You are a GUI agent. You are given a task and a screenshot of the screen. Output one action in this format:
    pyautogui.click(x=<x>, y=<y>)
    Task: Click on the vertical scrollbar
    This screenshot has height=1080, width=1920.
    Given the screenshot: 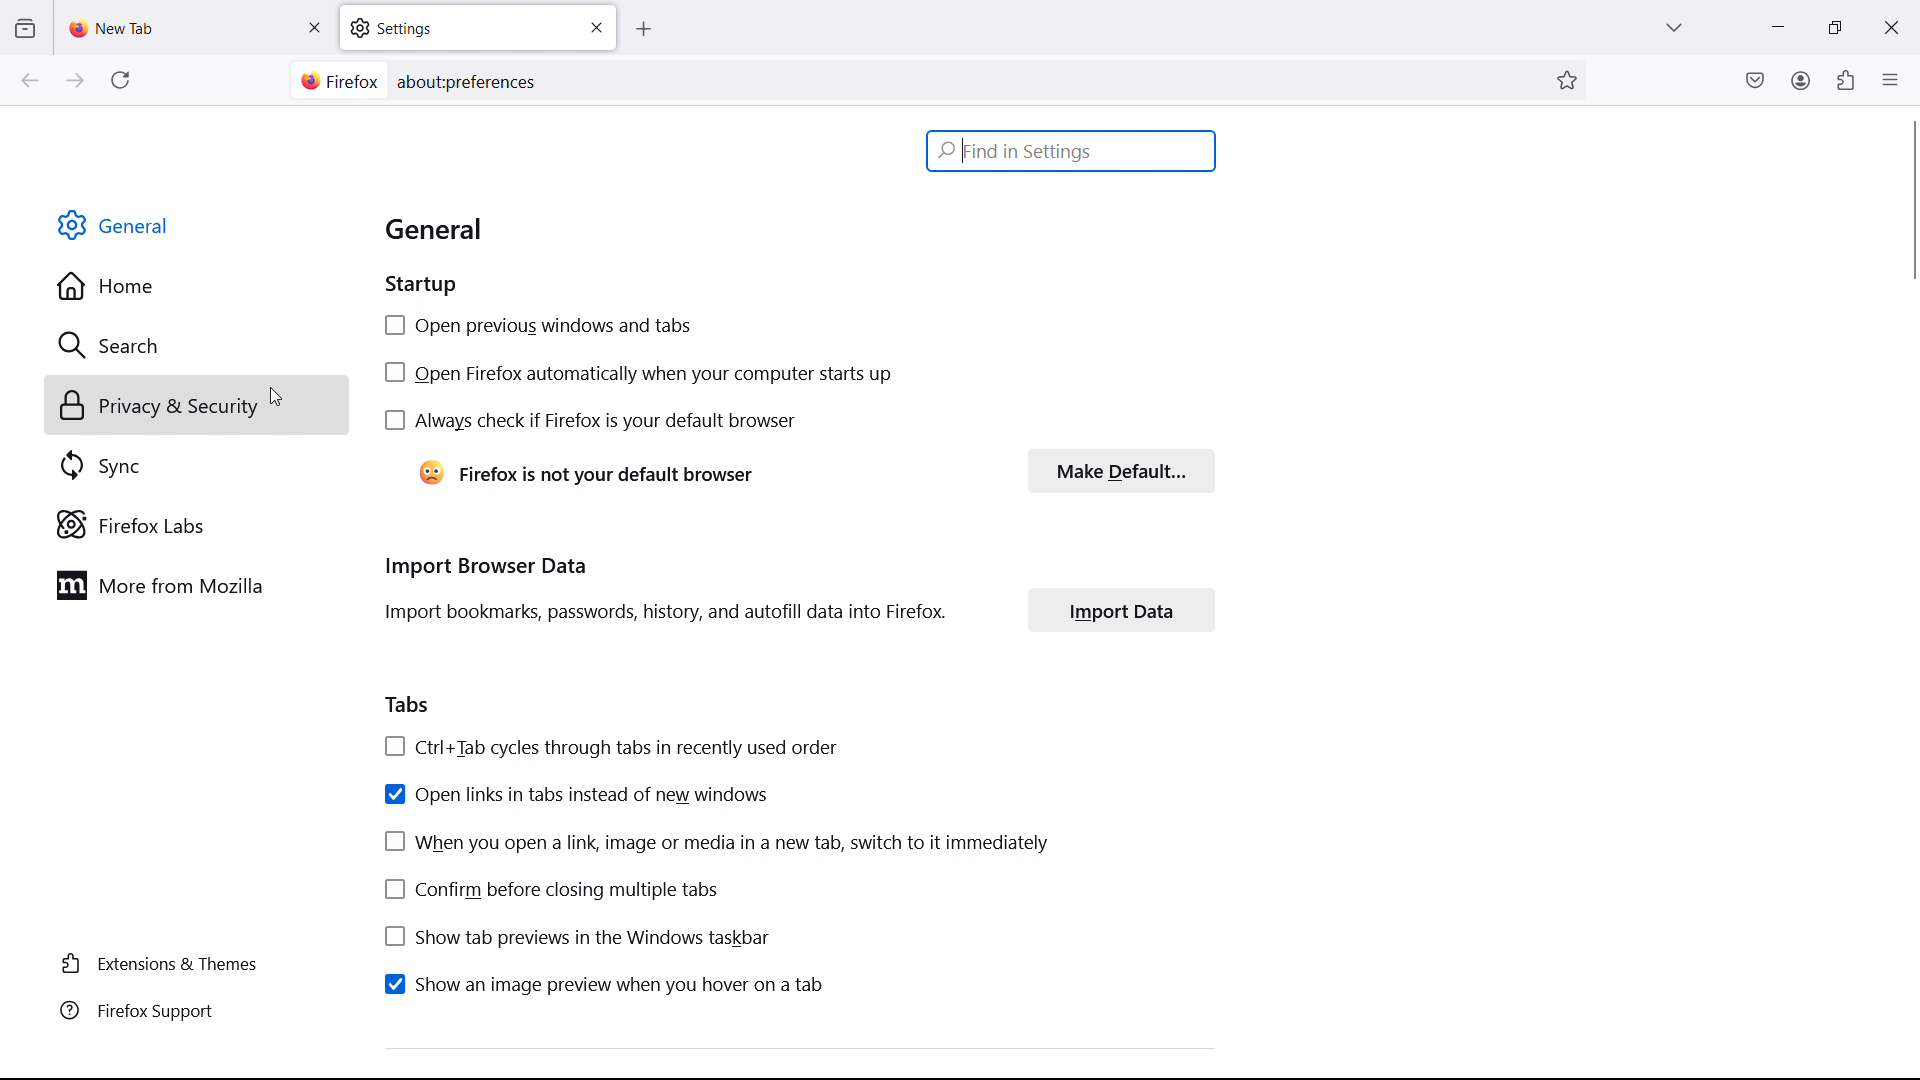 What is the action you would take?
    pyautogui.click(x=1914, y=202)
    